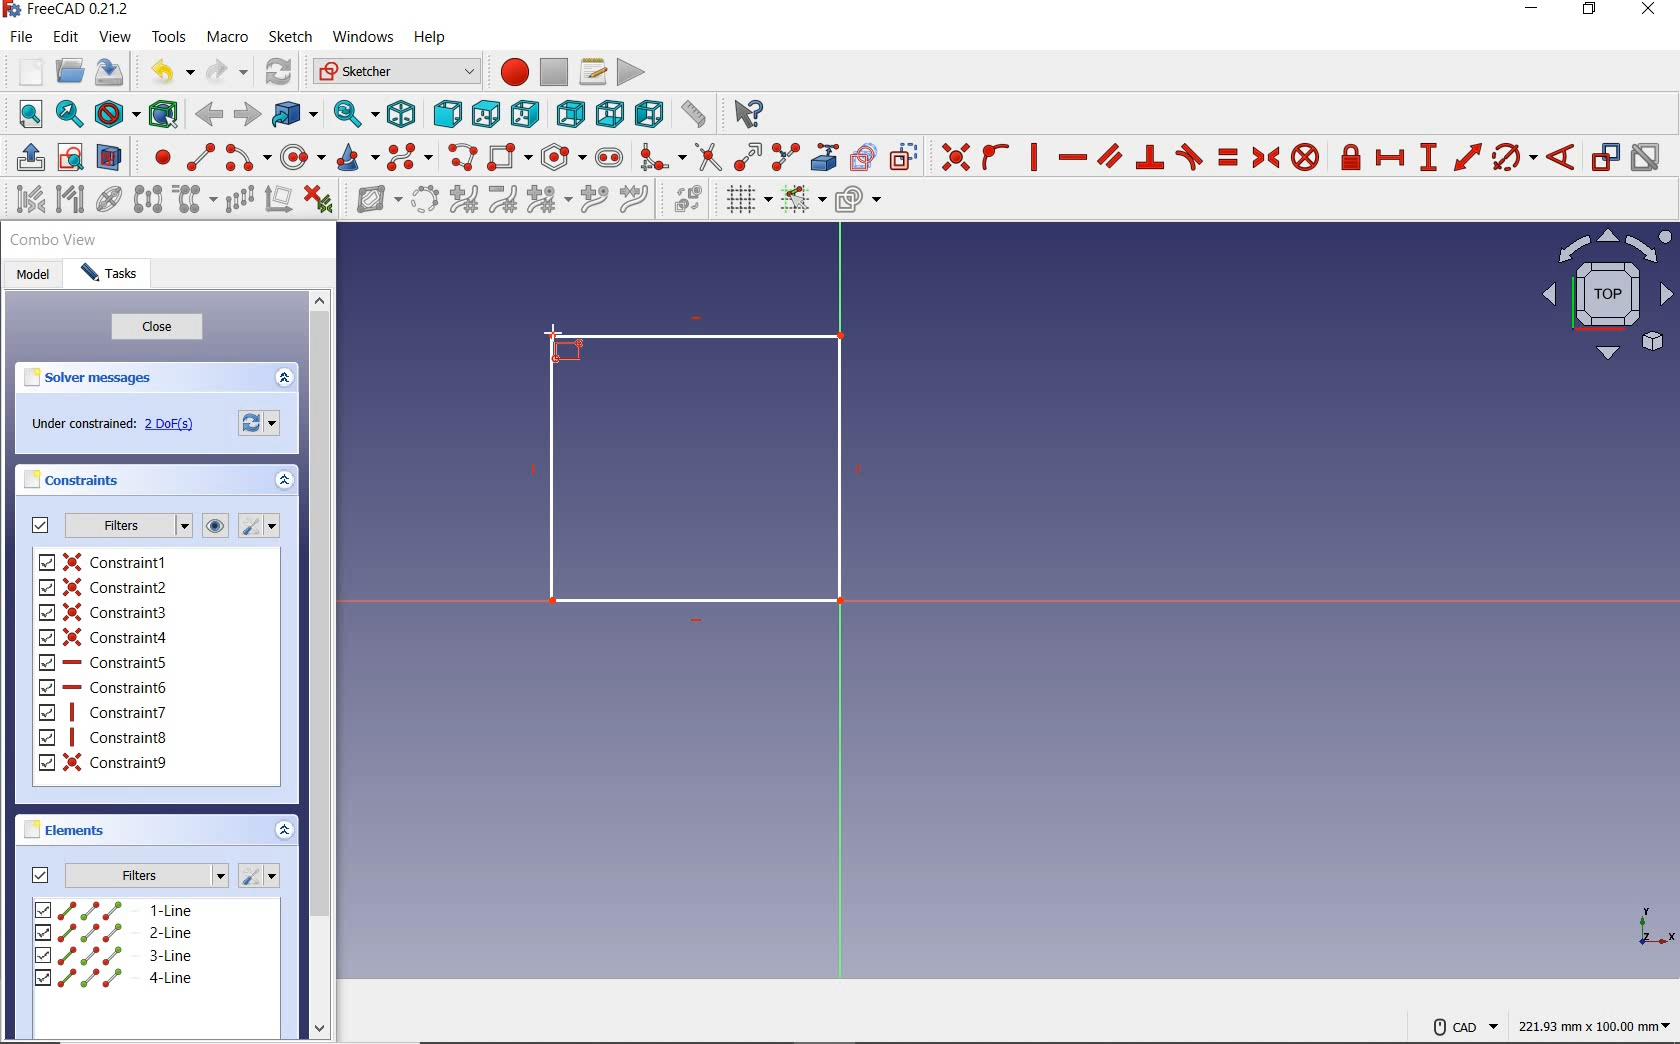 This screenshot has height=1044, width=1680. Describe the element at coordinates (748, 157) in the screenshot. I see `extend edge` at that location.